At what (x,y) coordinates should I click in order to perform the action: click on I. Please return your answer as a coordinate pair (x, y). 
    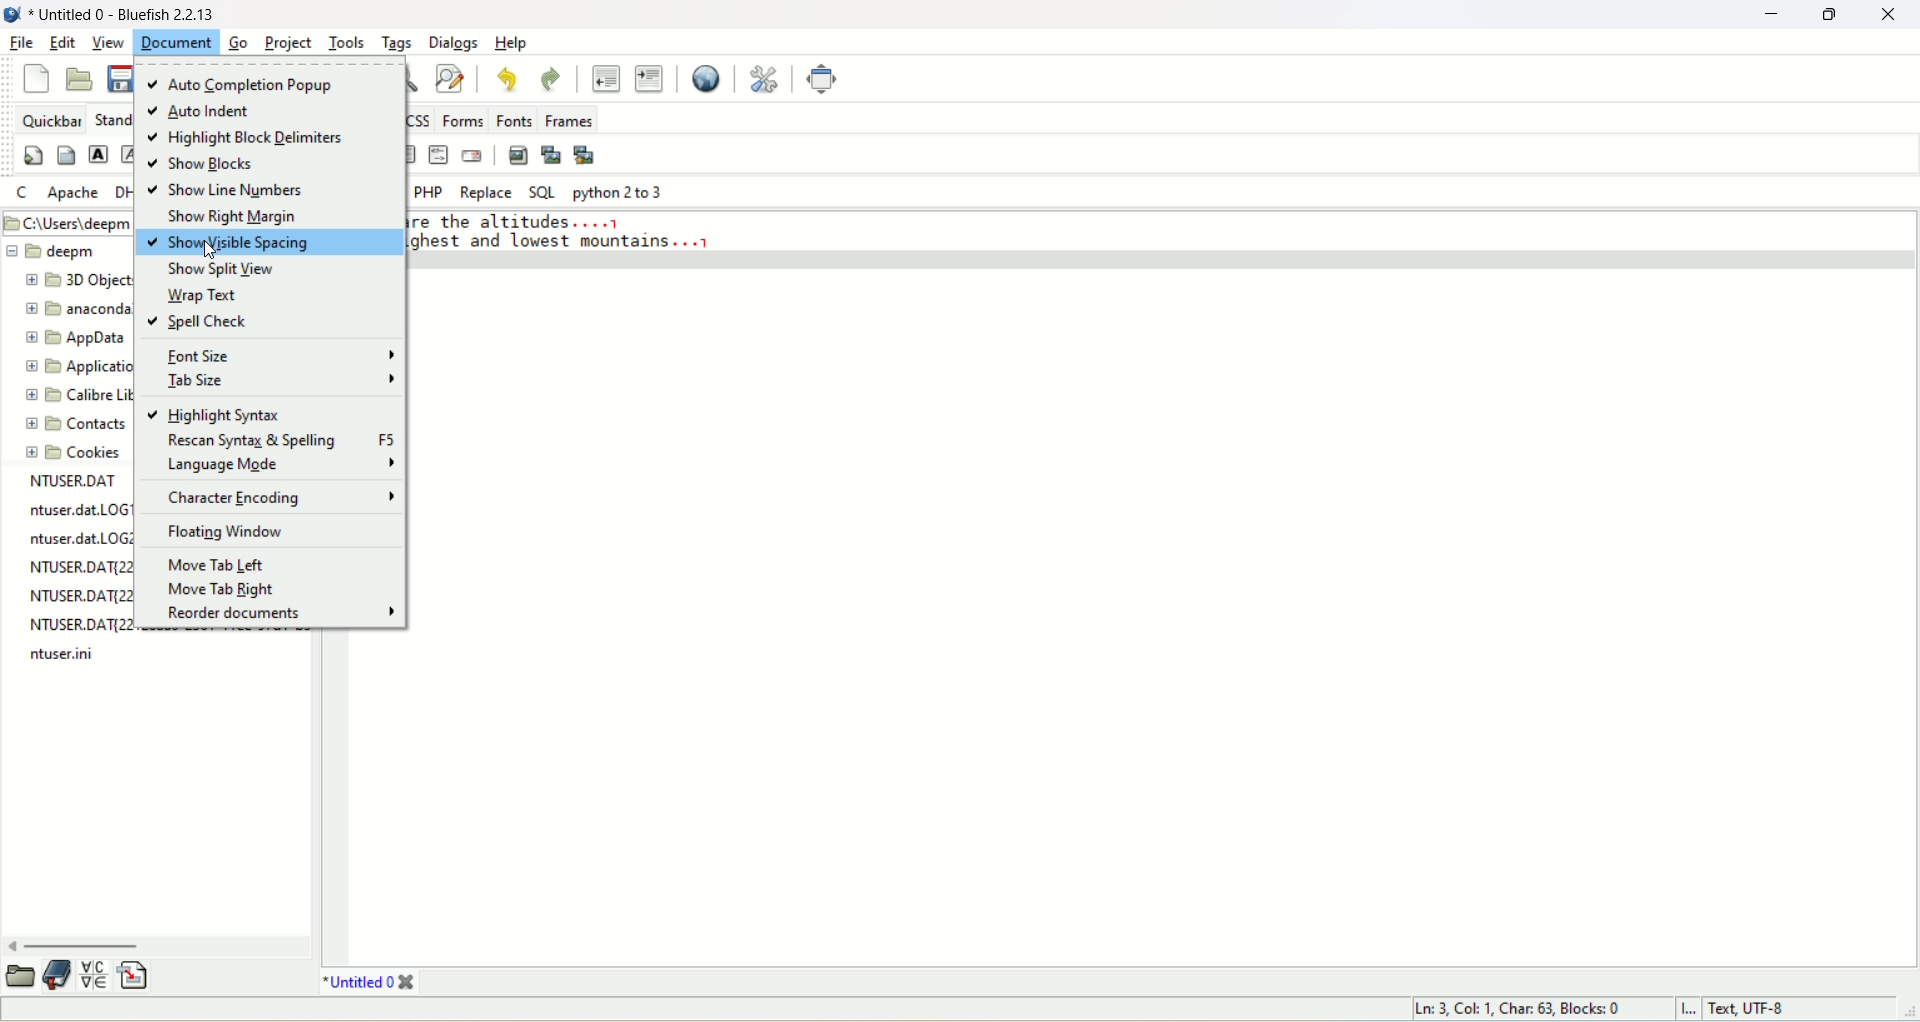
    Looking at the image, I should click on (1690, 1010).